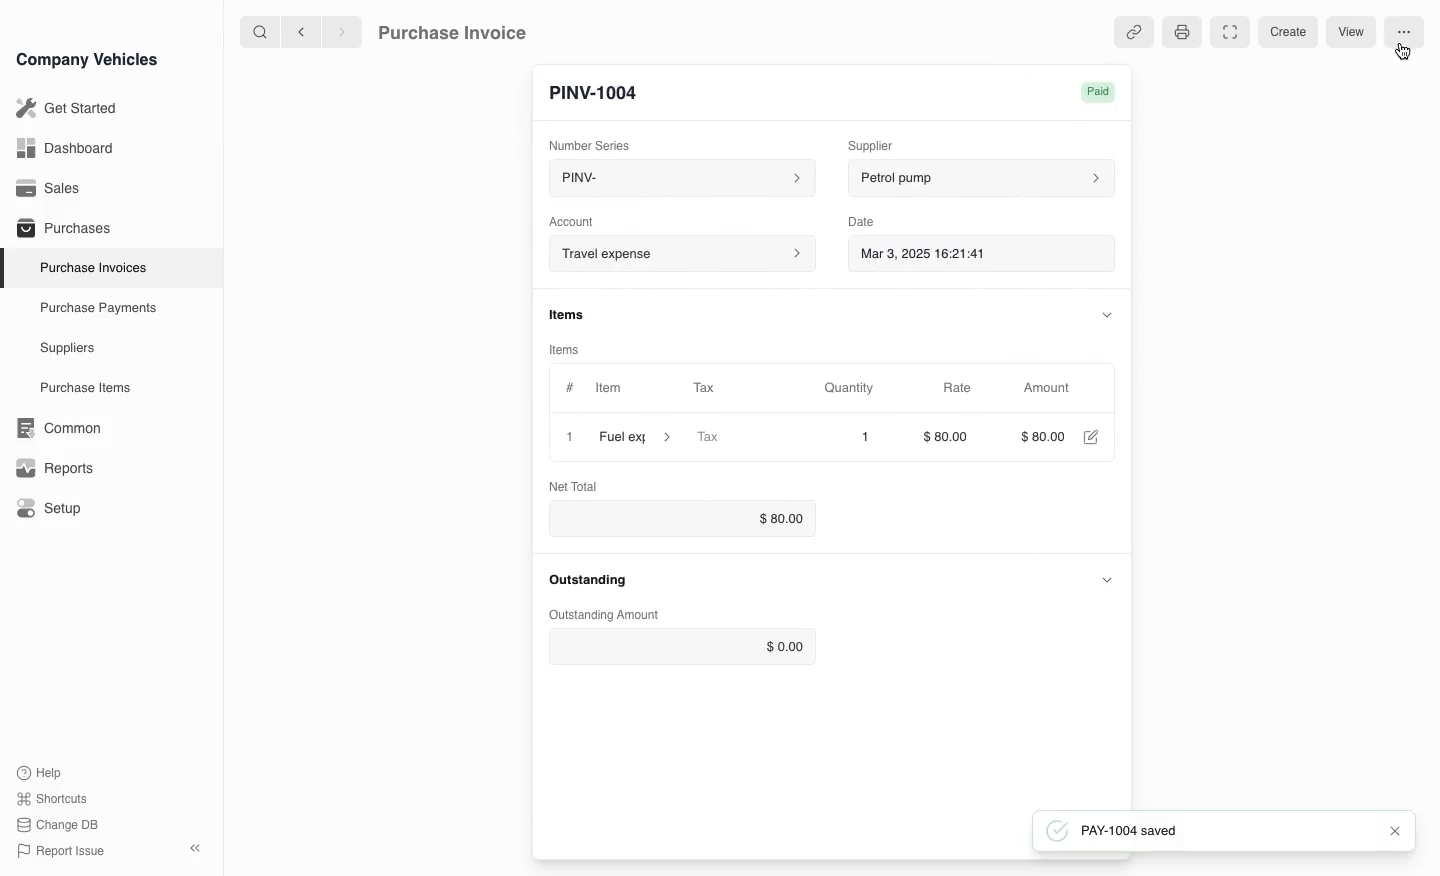  What do you see at coordinates (197, 846) in the screenshot?
I see `close sidebar` at bounding box center [197, 846].